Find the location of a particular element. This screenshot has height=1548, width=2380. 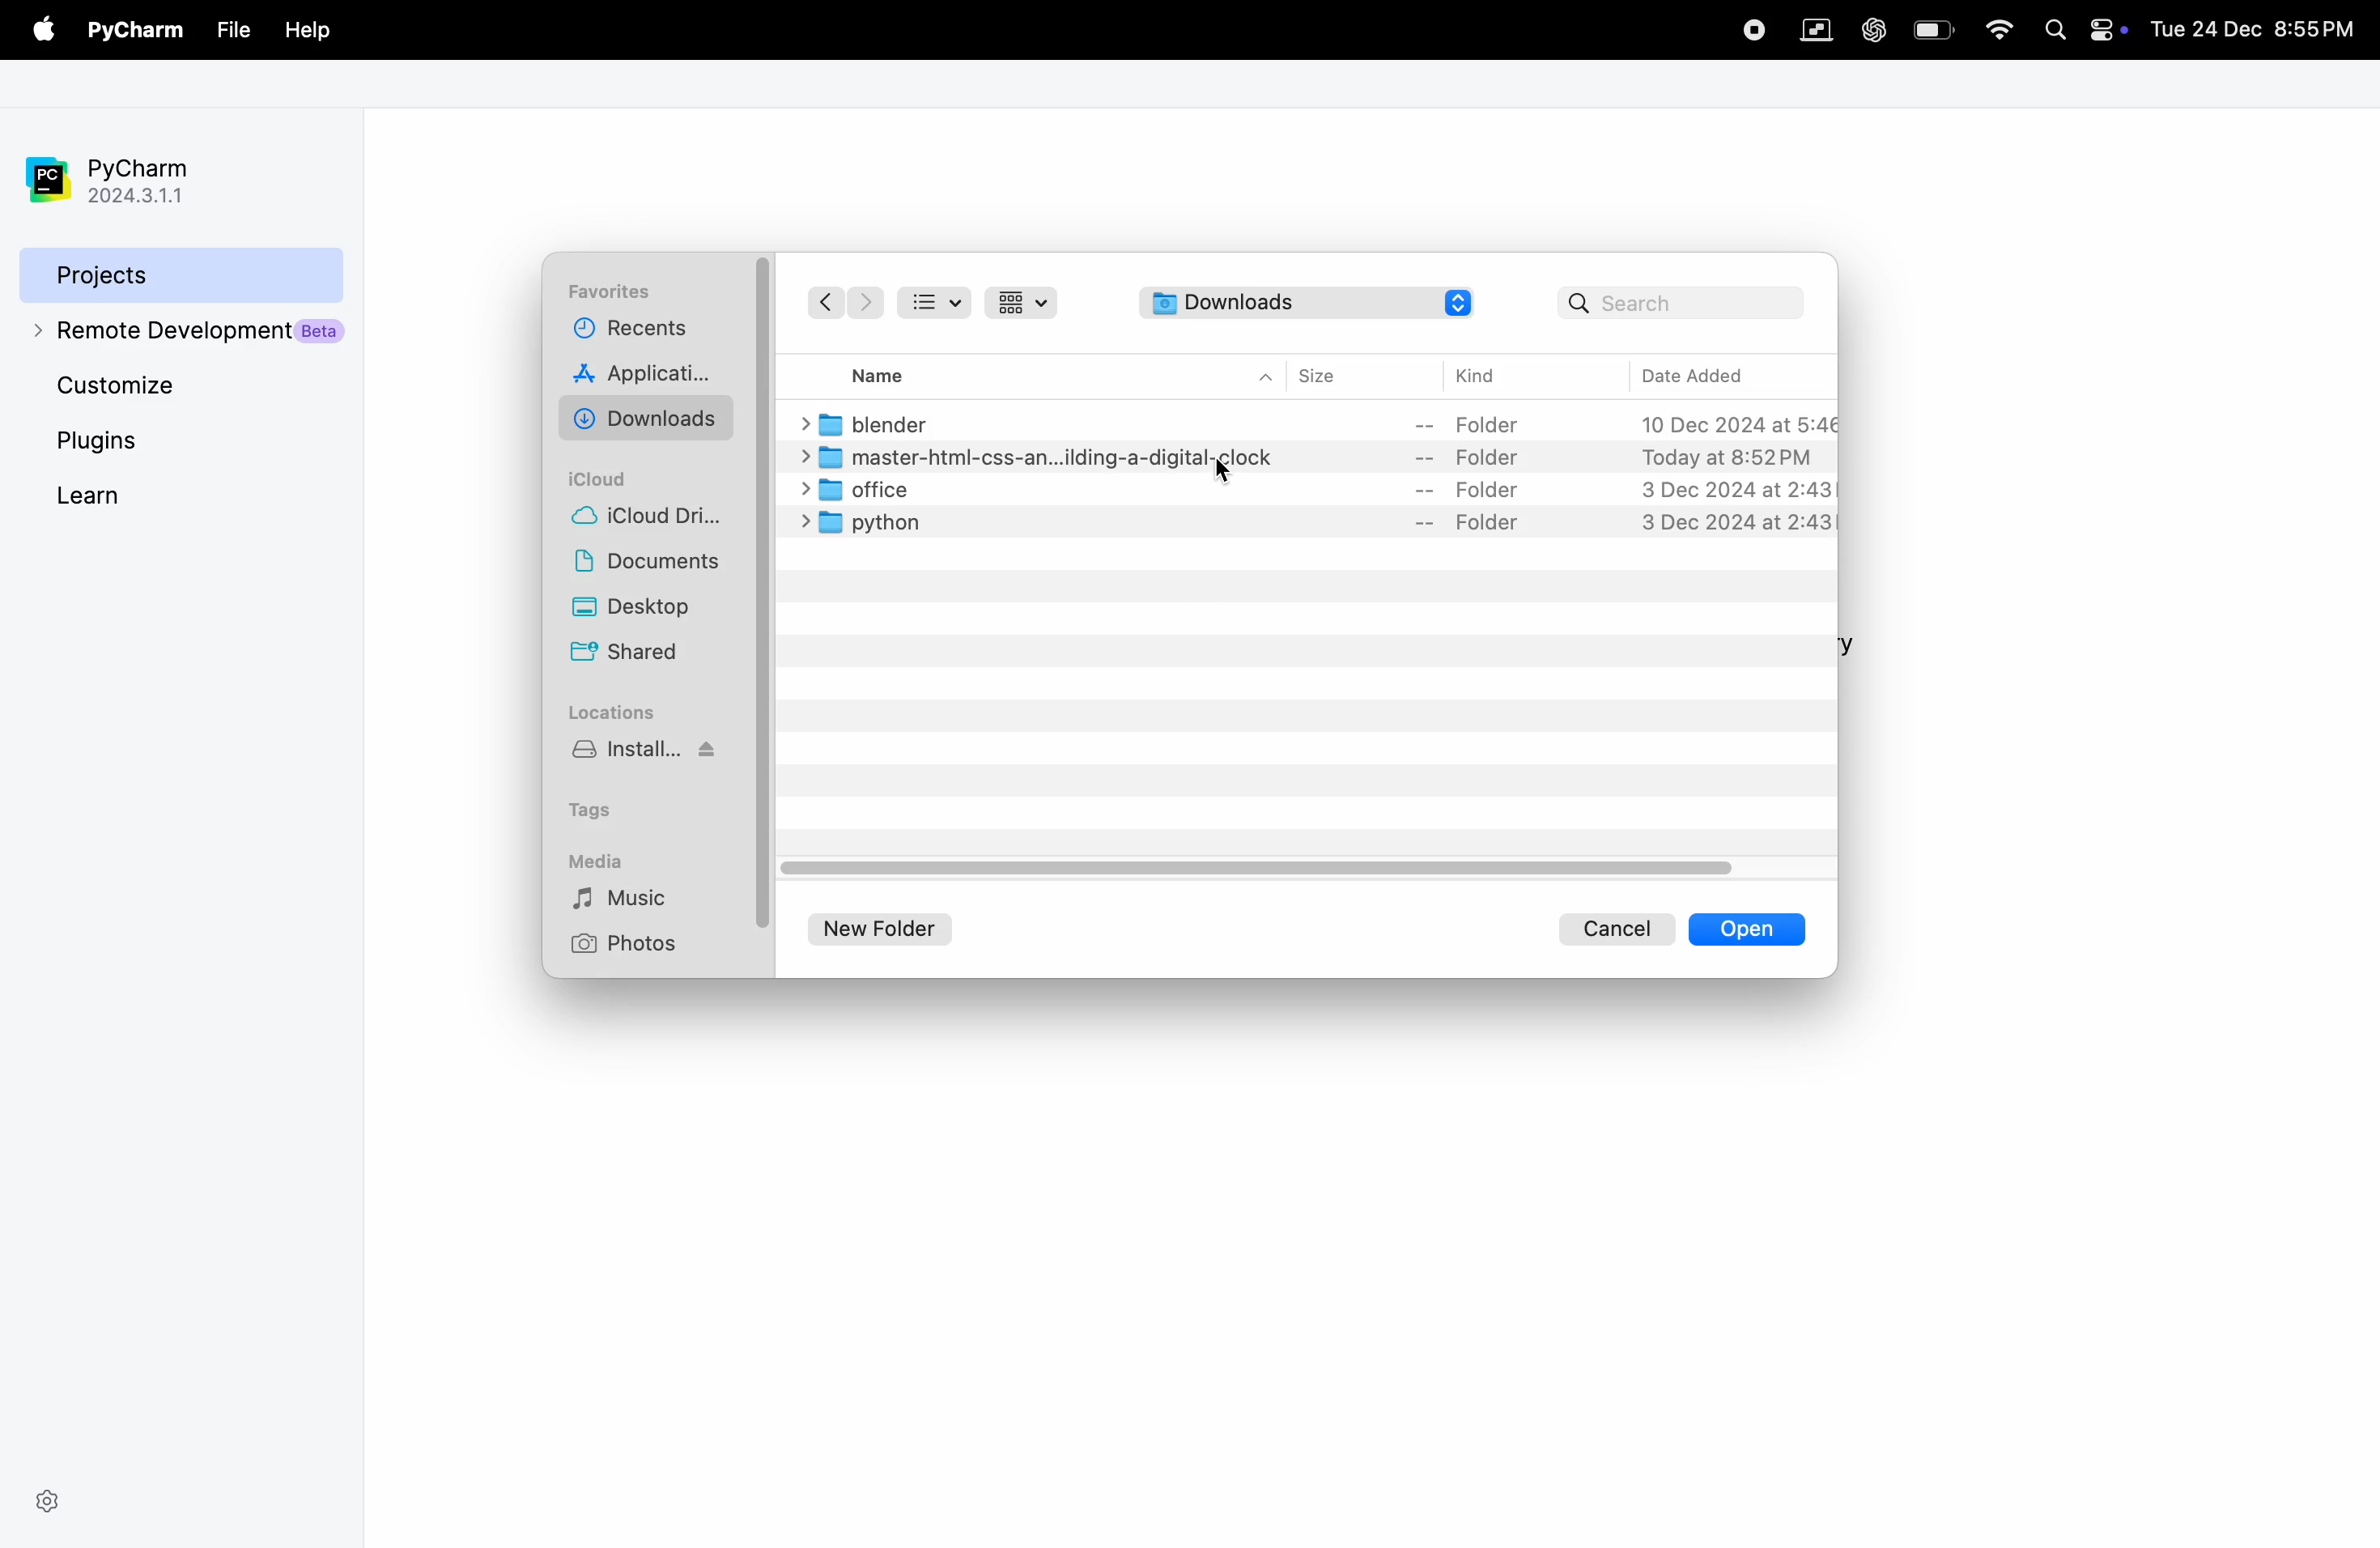

locations is located at coordinates (615, 712).